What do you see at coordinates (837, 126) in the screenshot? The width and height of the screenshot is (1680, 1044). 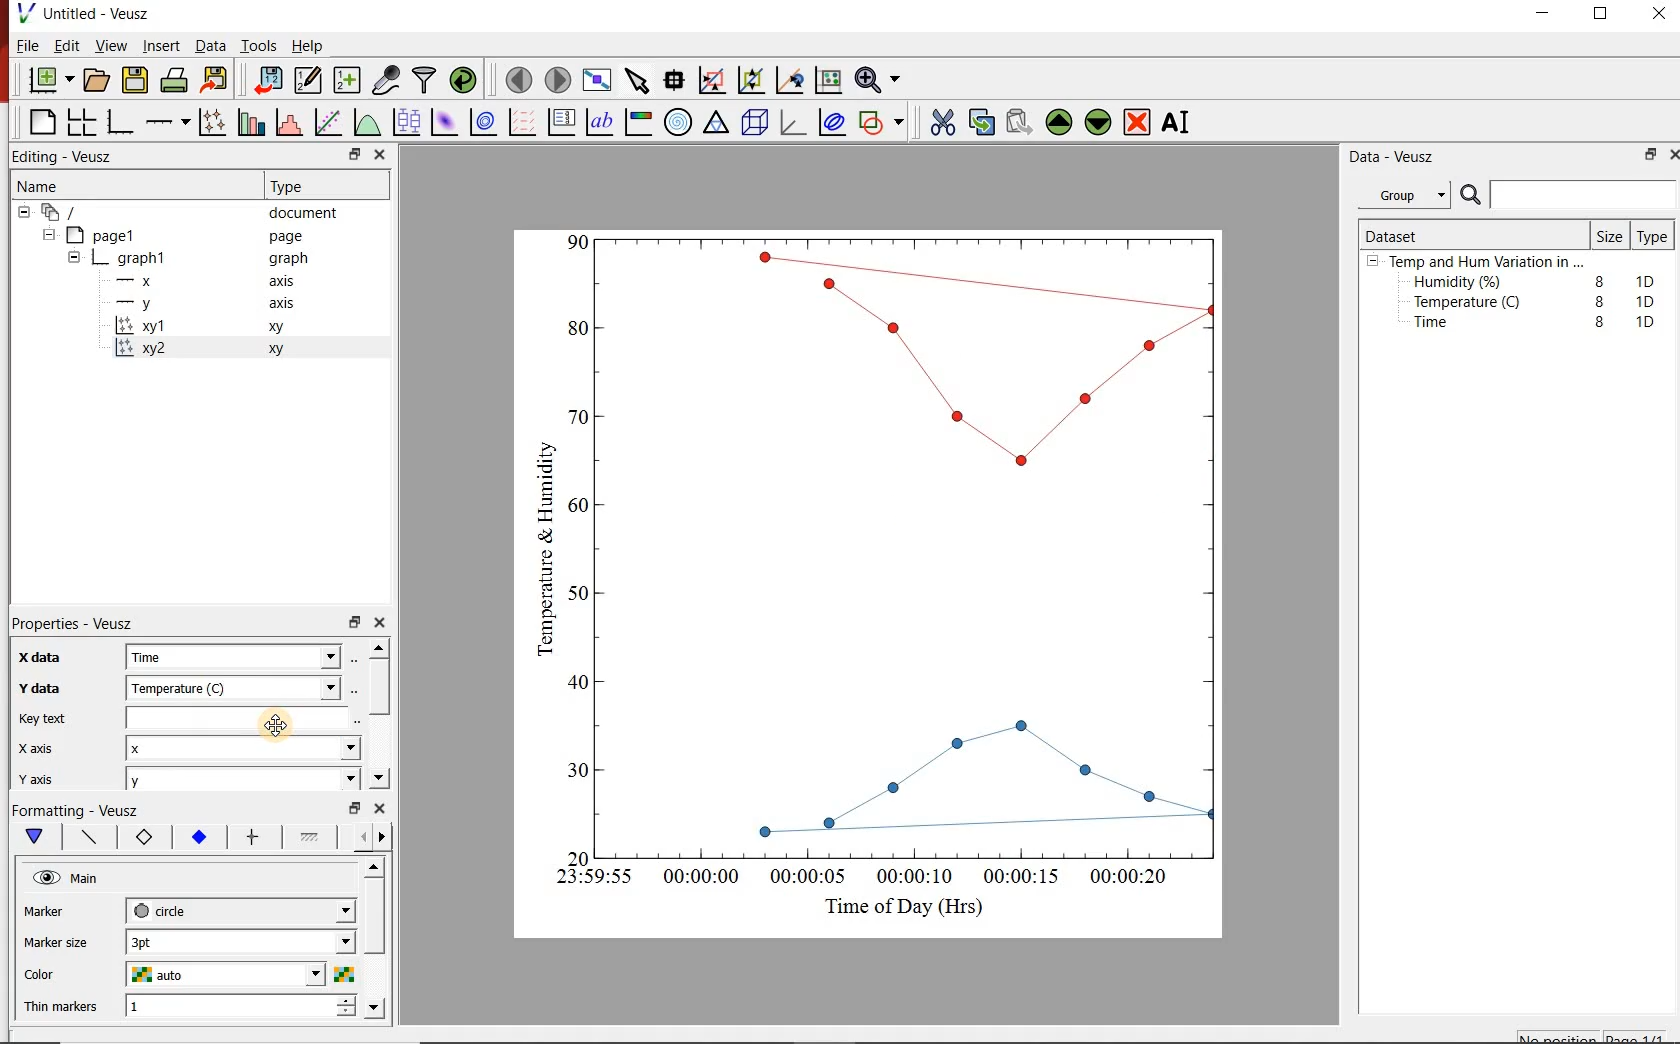 I see `plot covariance ellipses` at bounding box center [837, 126].